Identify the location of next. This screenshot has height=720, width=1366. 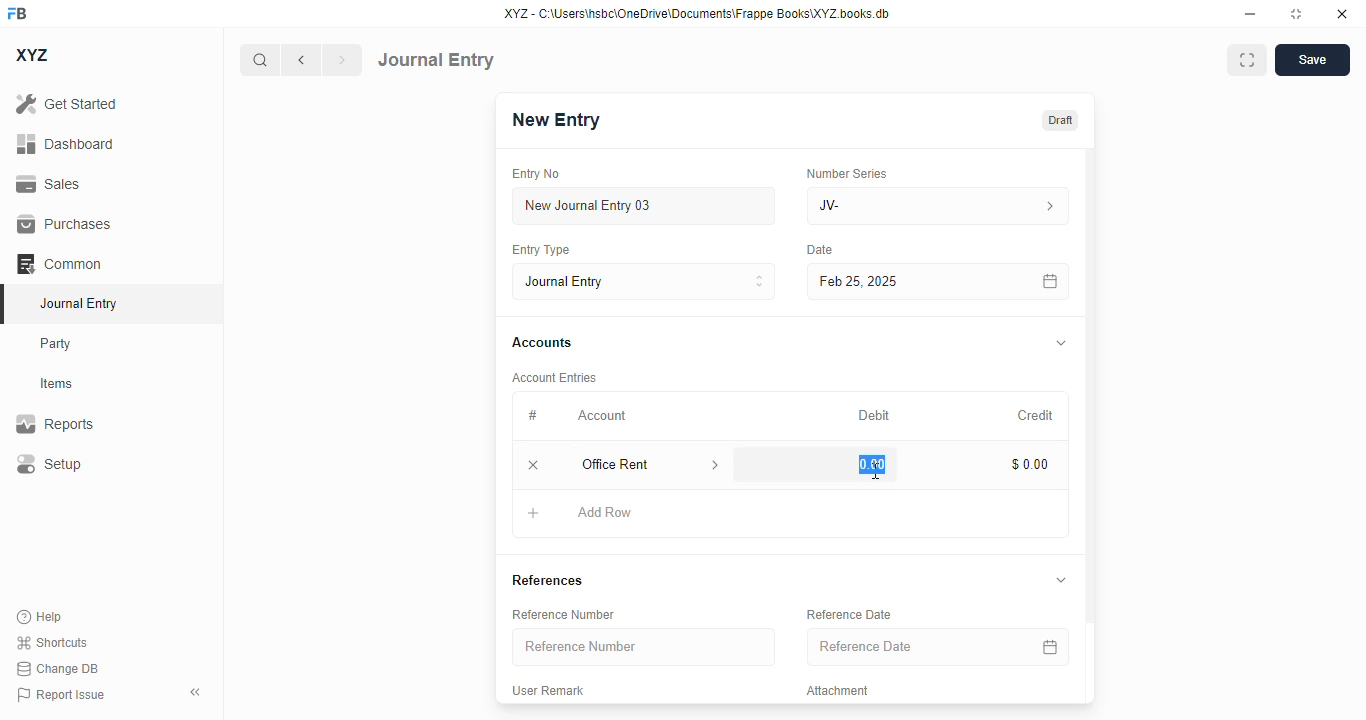
(343, 60).